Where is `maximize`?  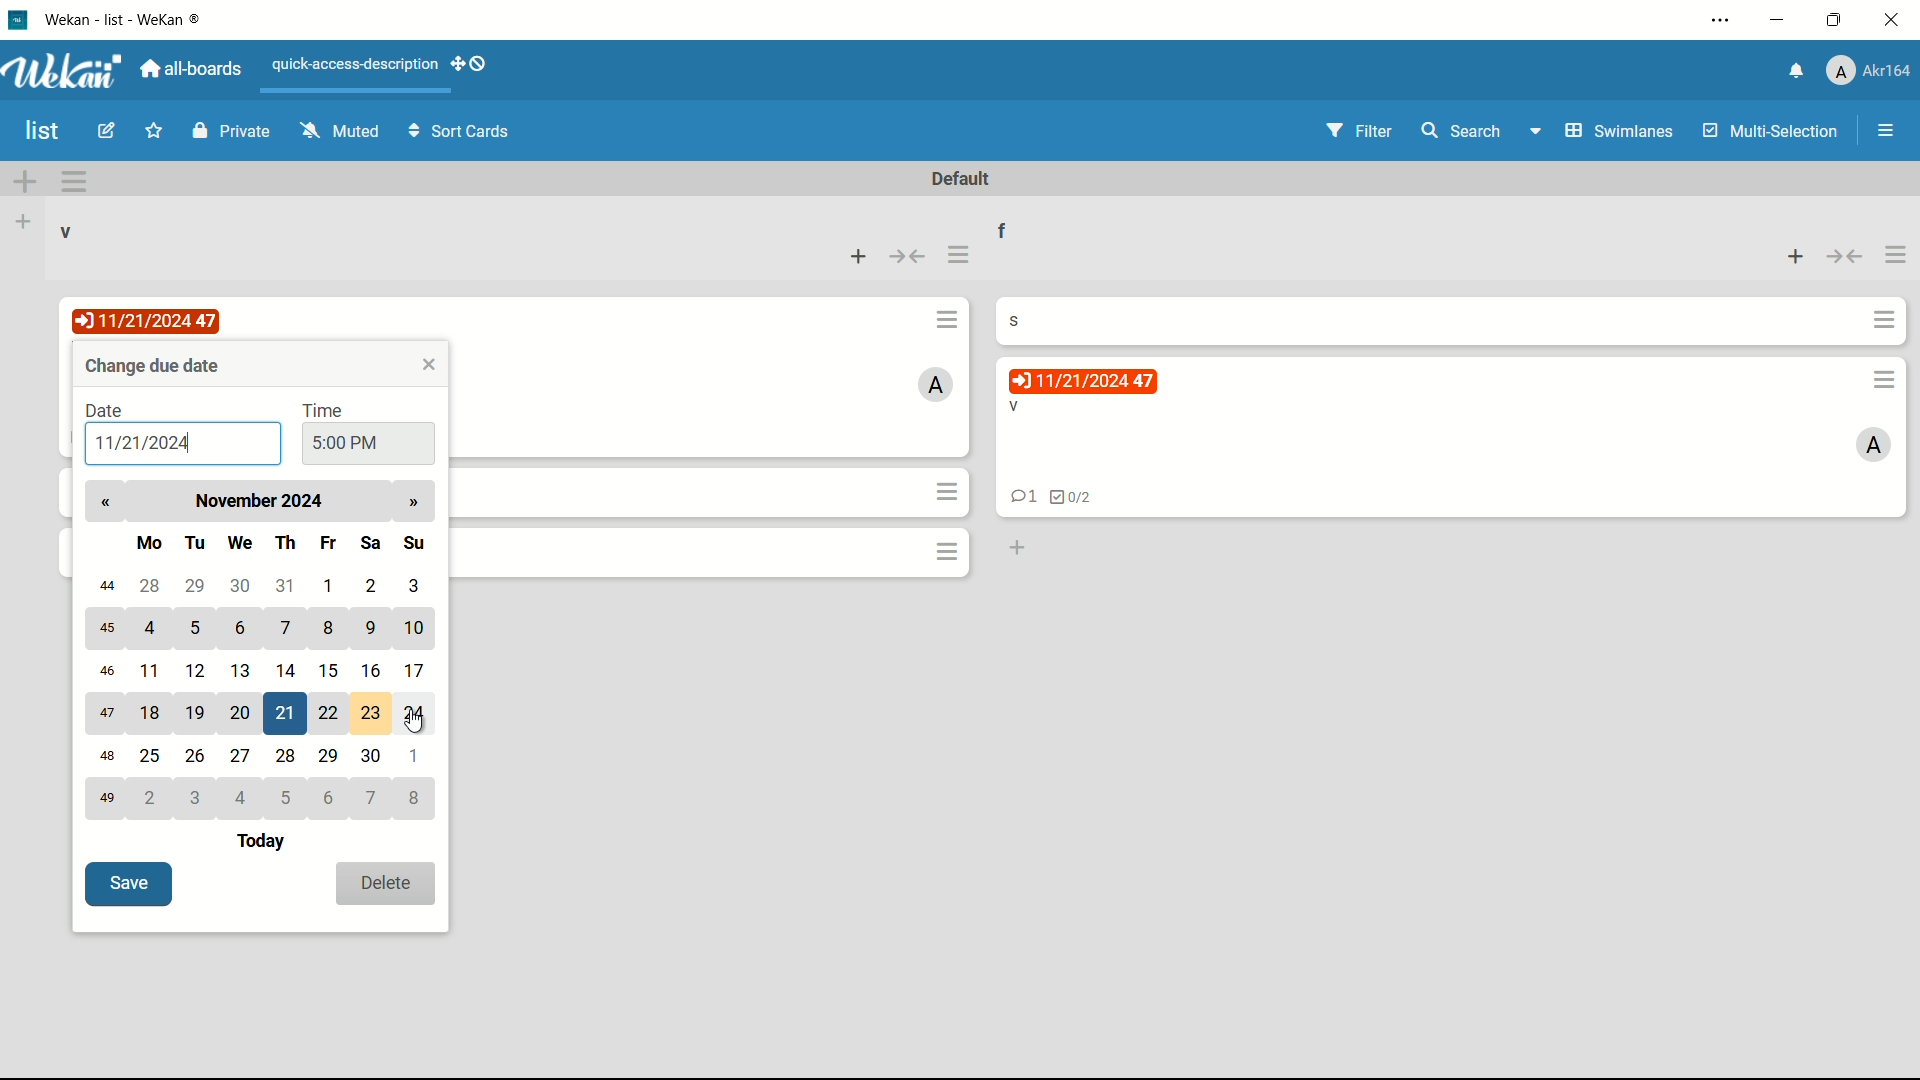
maximize is located at coordinates (1834, 22).